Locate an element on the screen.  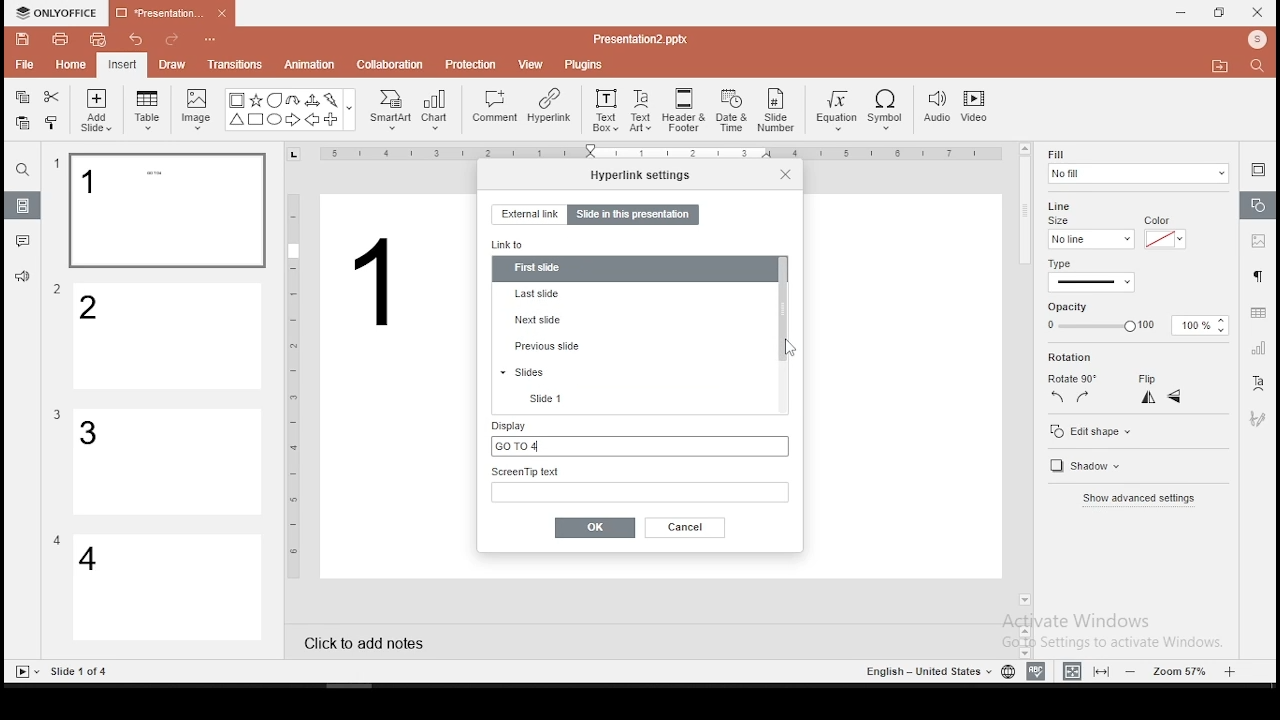
flip vertical is located at coordinates (1176, 399).